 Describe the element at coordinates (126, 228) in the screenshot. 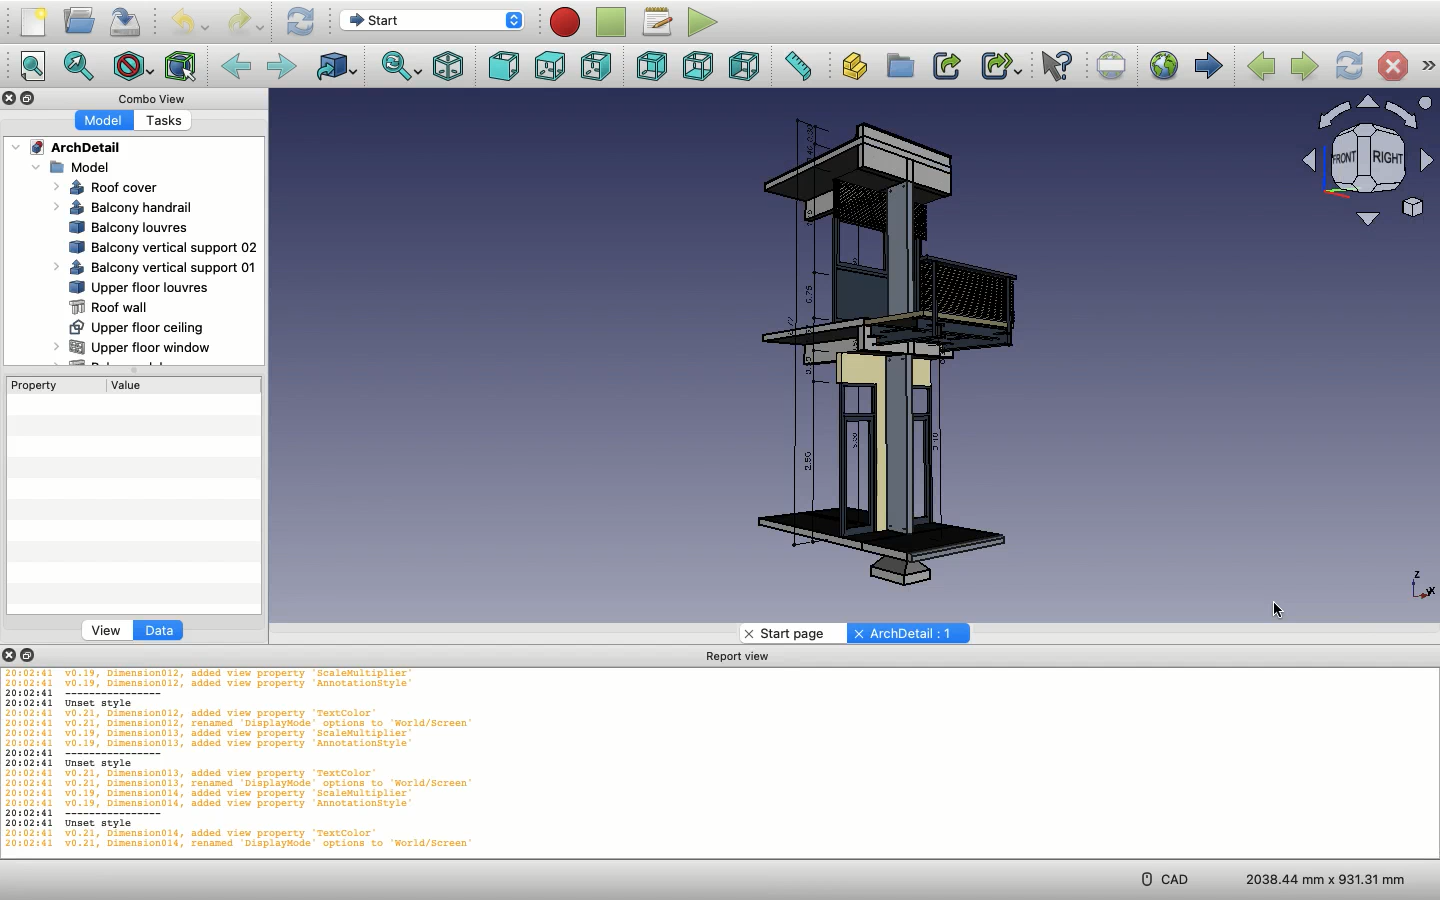

I see `Balcony louvres` at that location.